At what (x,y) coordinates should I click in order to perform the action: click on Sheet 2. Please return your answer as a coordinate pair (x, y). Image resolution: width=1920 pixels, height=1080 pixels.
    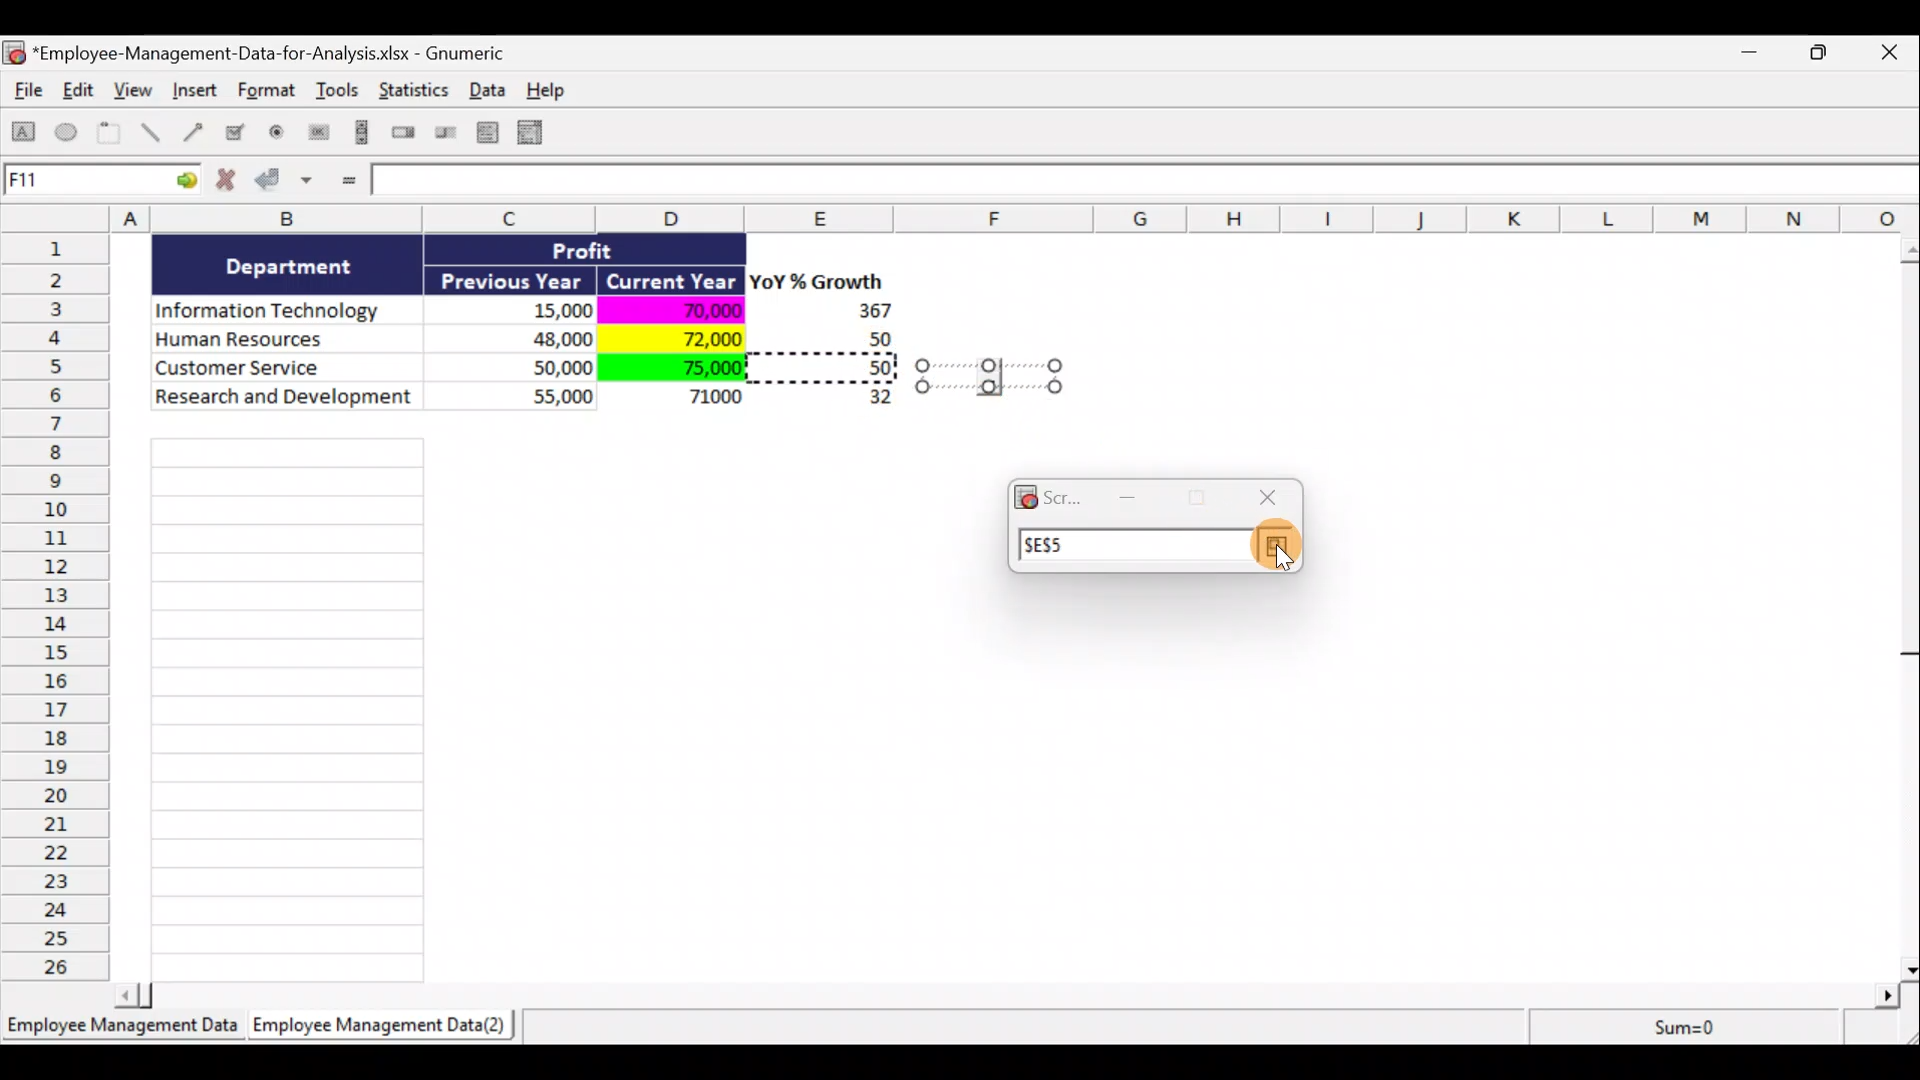
    Looking at the image, I should click on (385, 1030).